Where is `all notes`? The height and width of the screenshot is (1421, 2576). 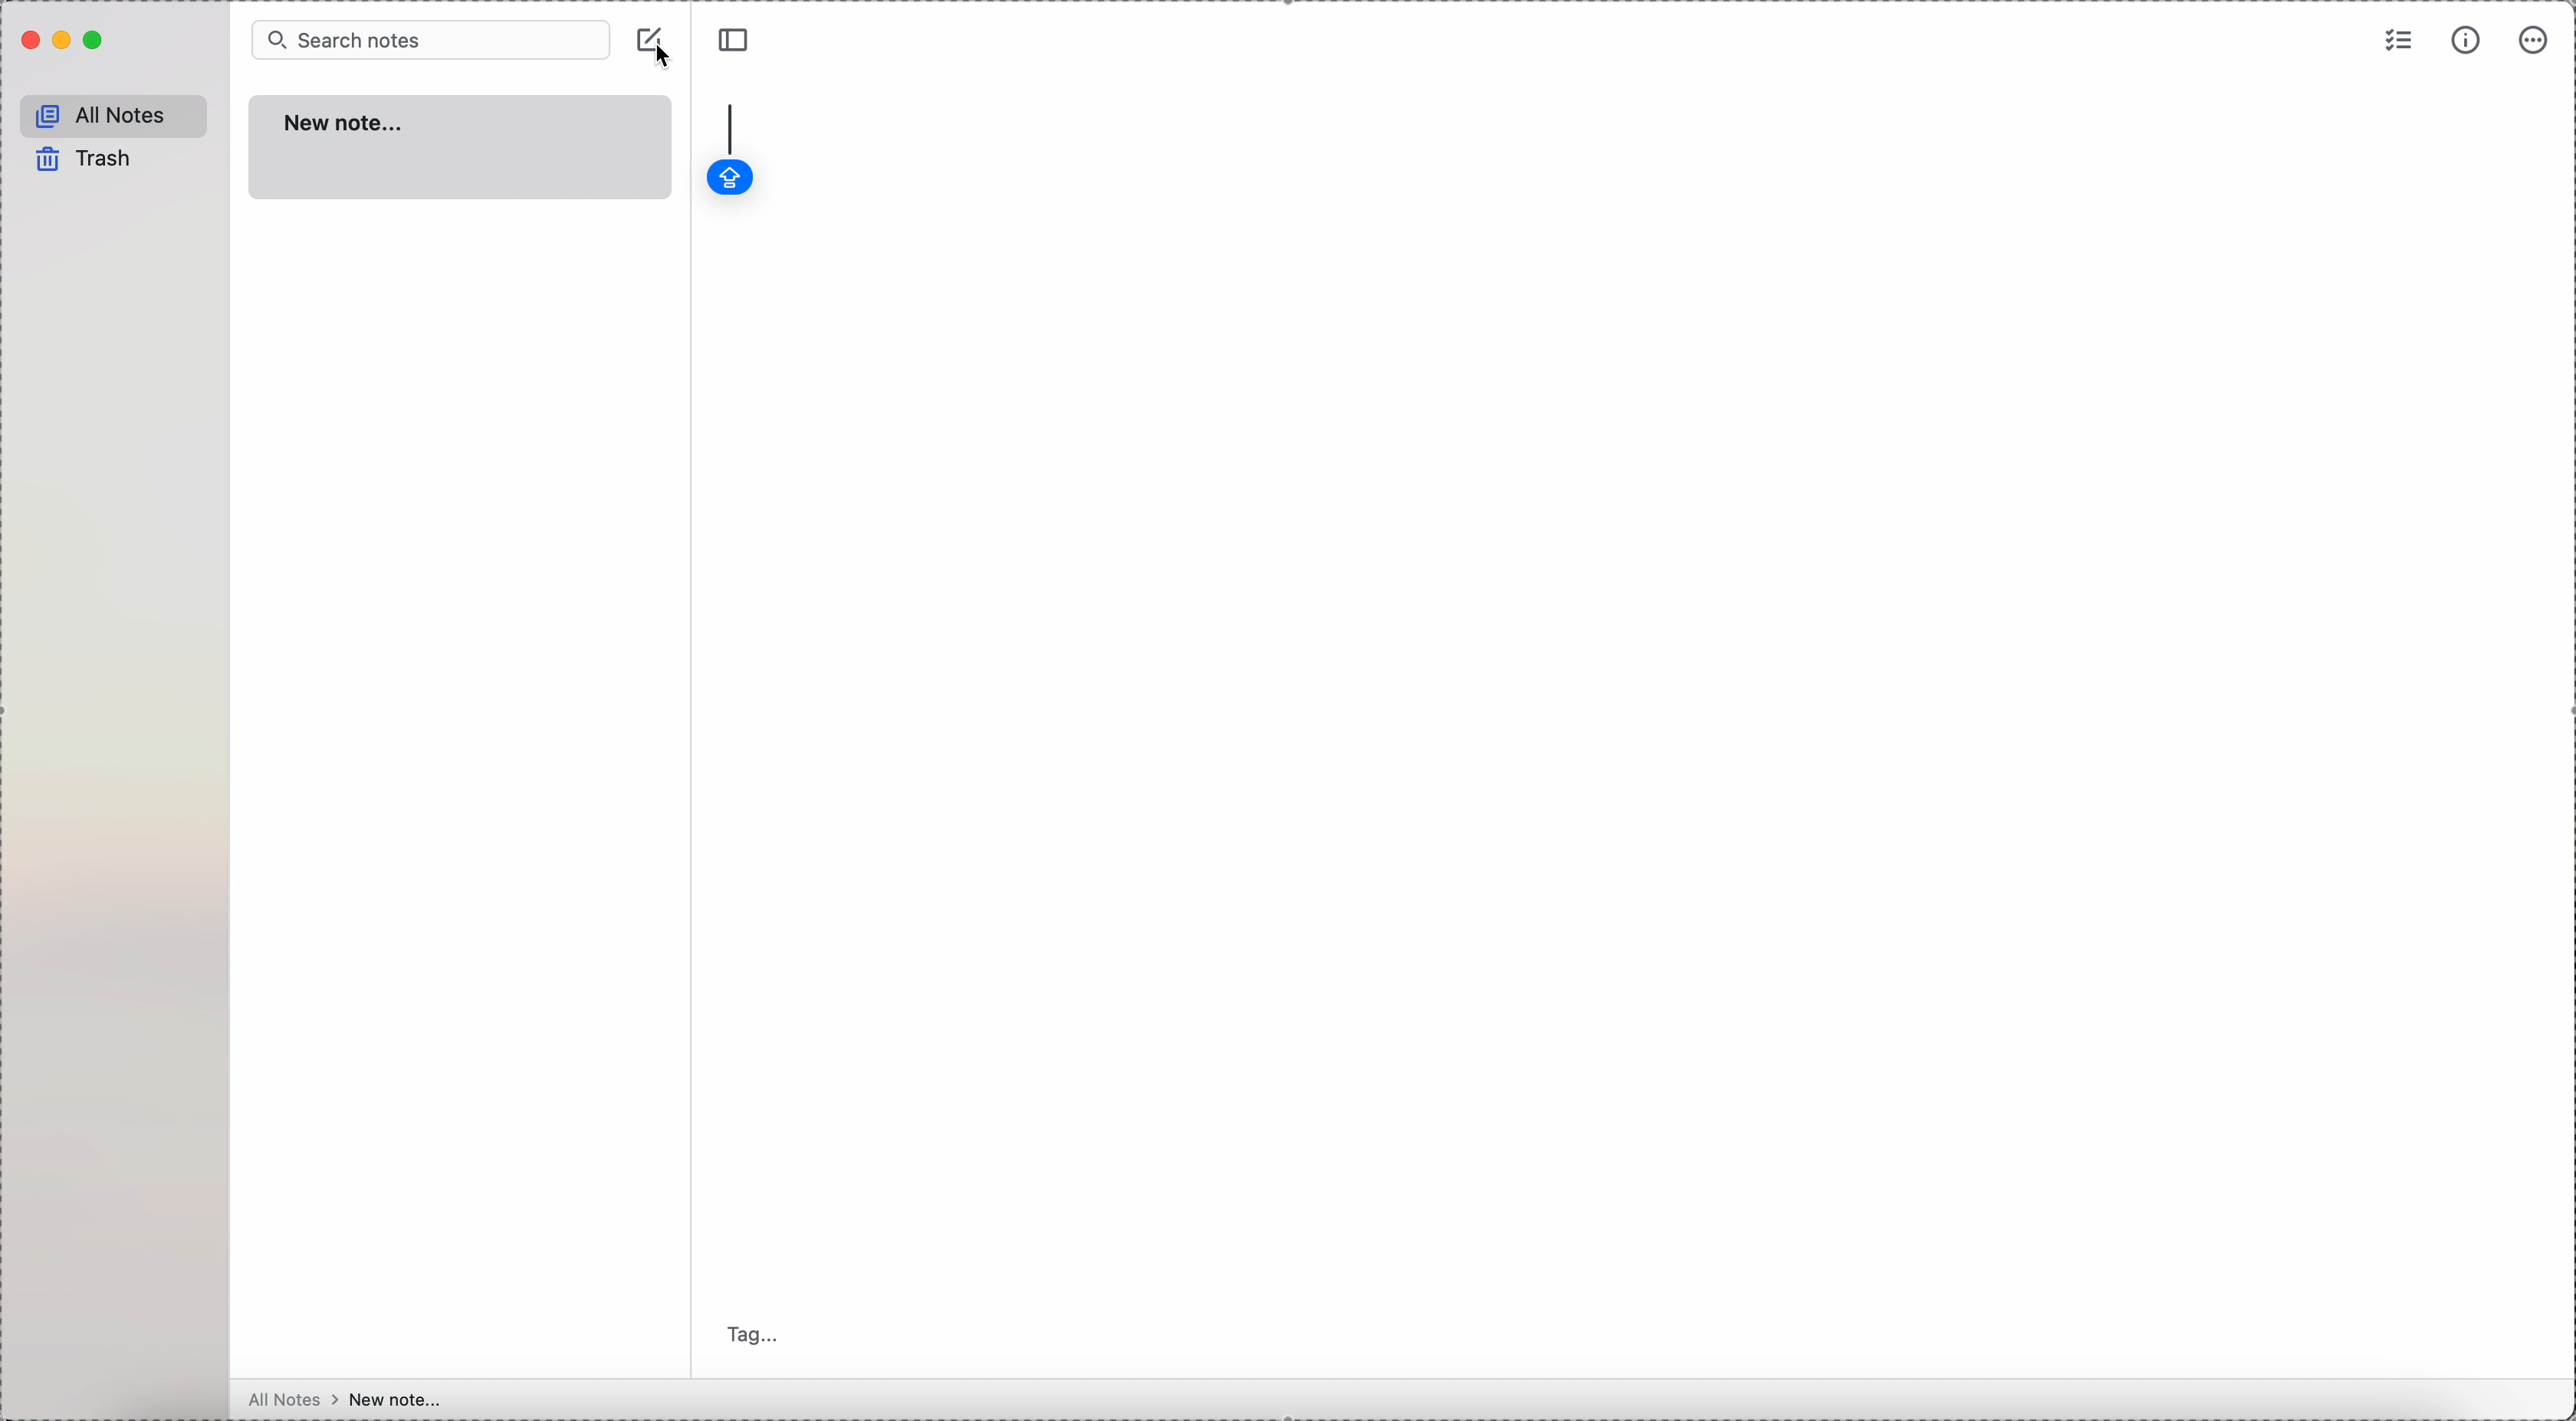
all notes is located at coordinates (118, 113).